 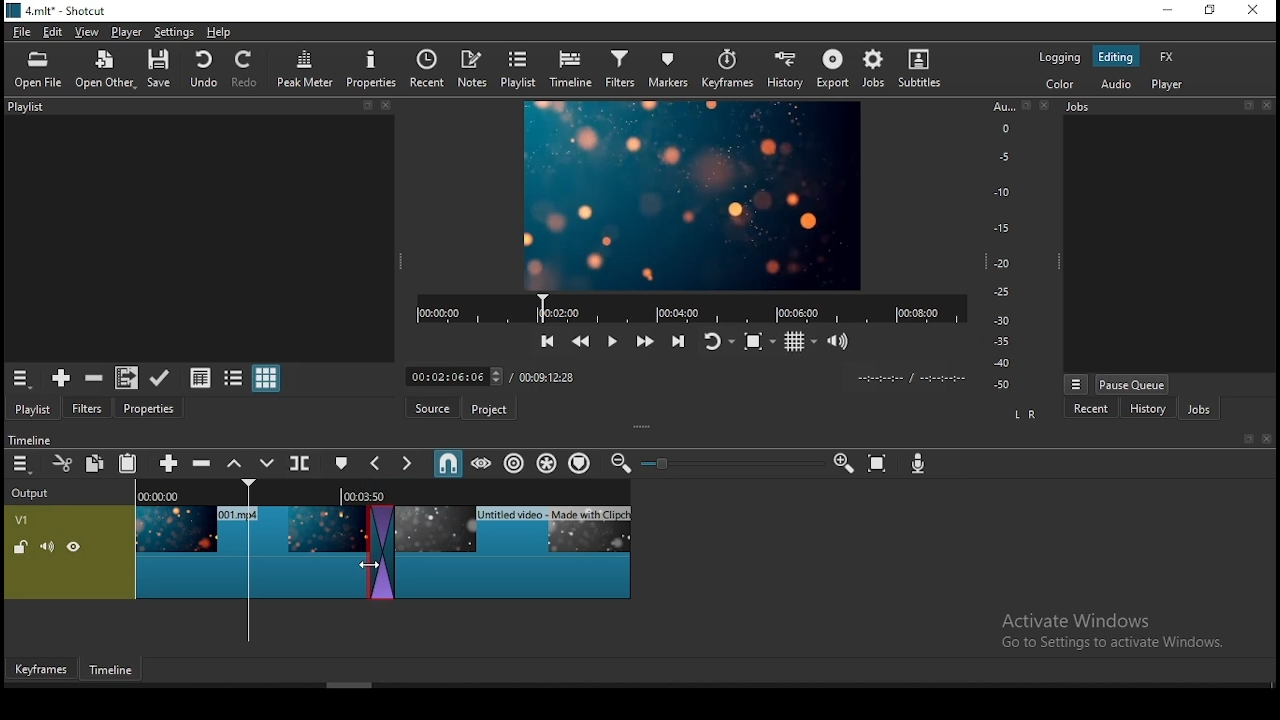 I want to click on help, so click(x=219, y=33).